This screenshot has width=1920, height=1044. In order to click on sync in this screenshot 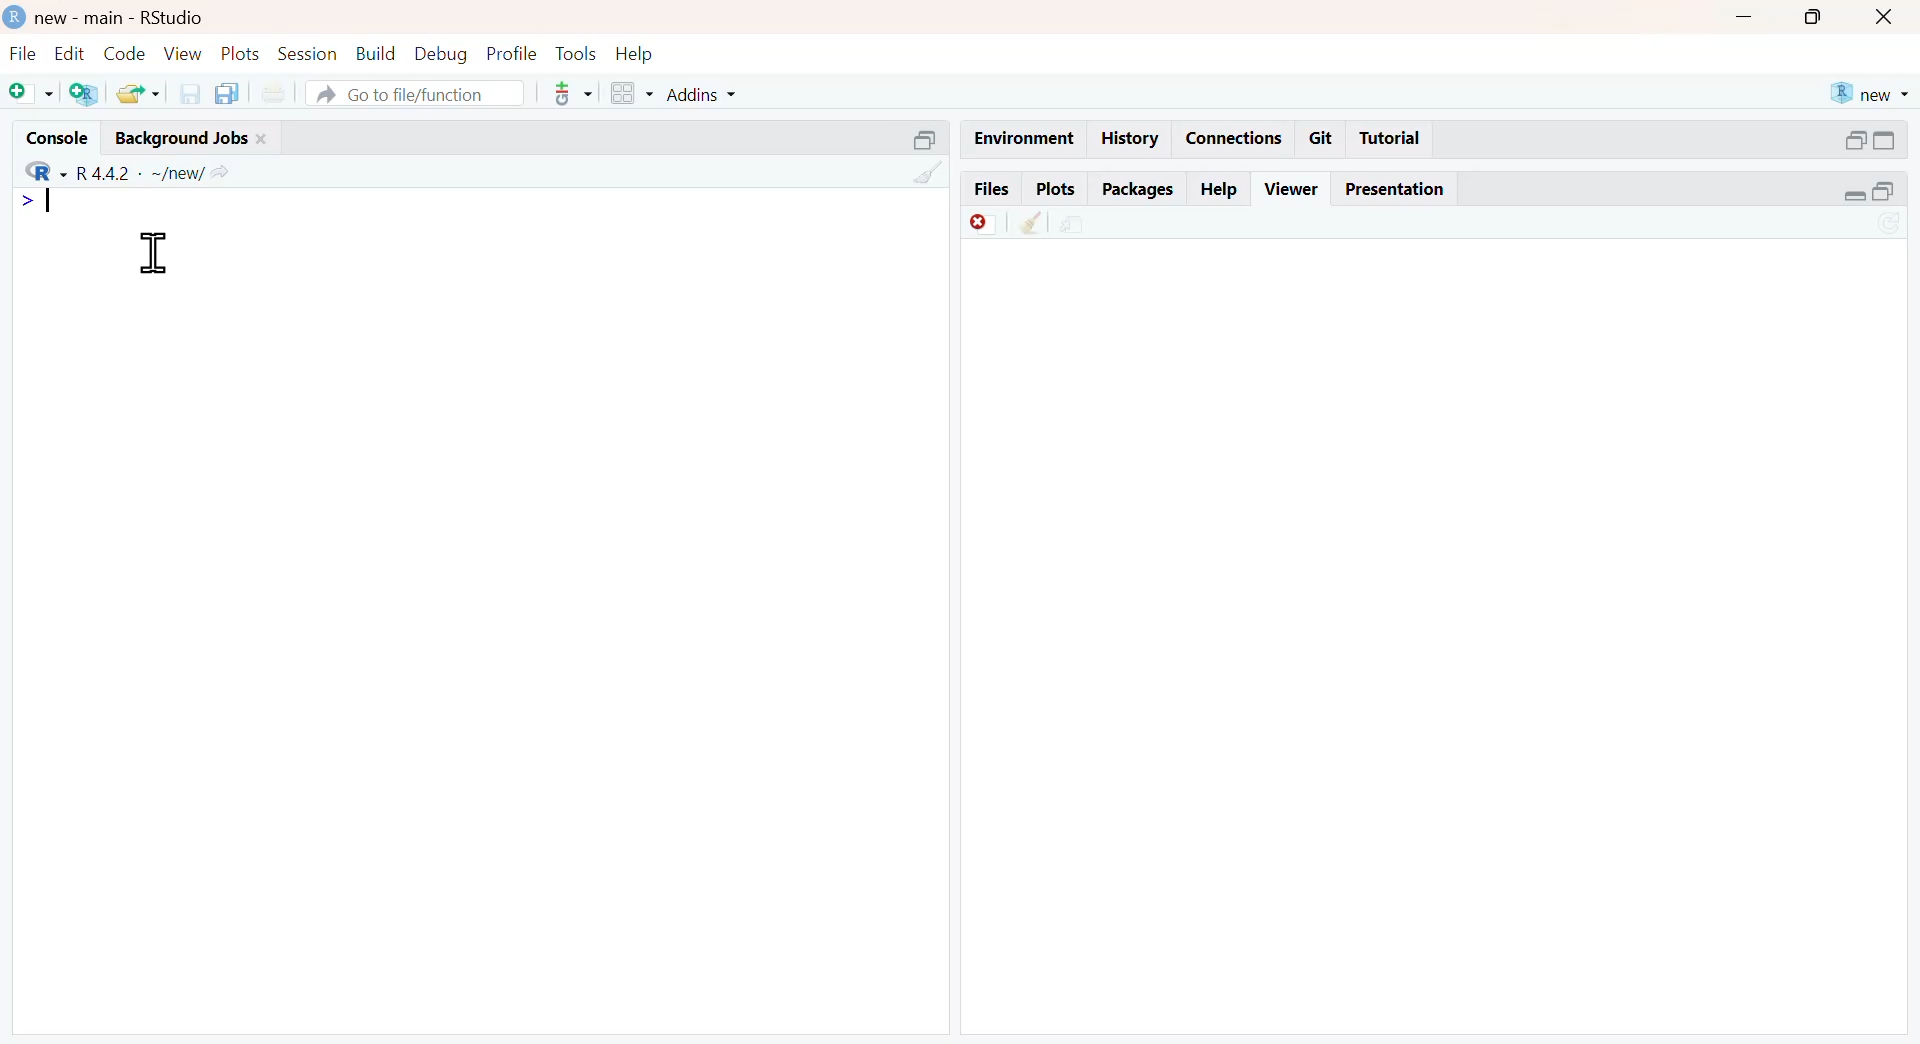, I will do `click(1889, 223)`.